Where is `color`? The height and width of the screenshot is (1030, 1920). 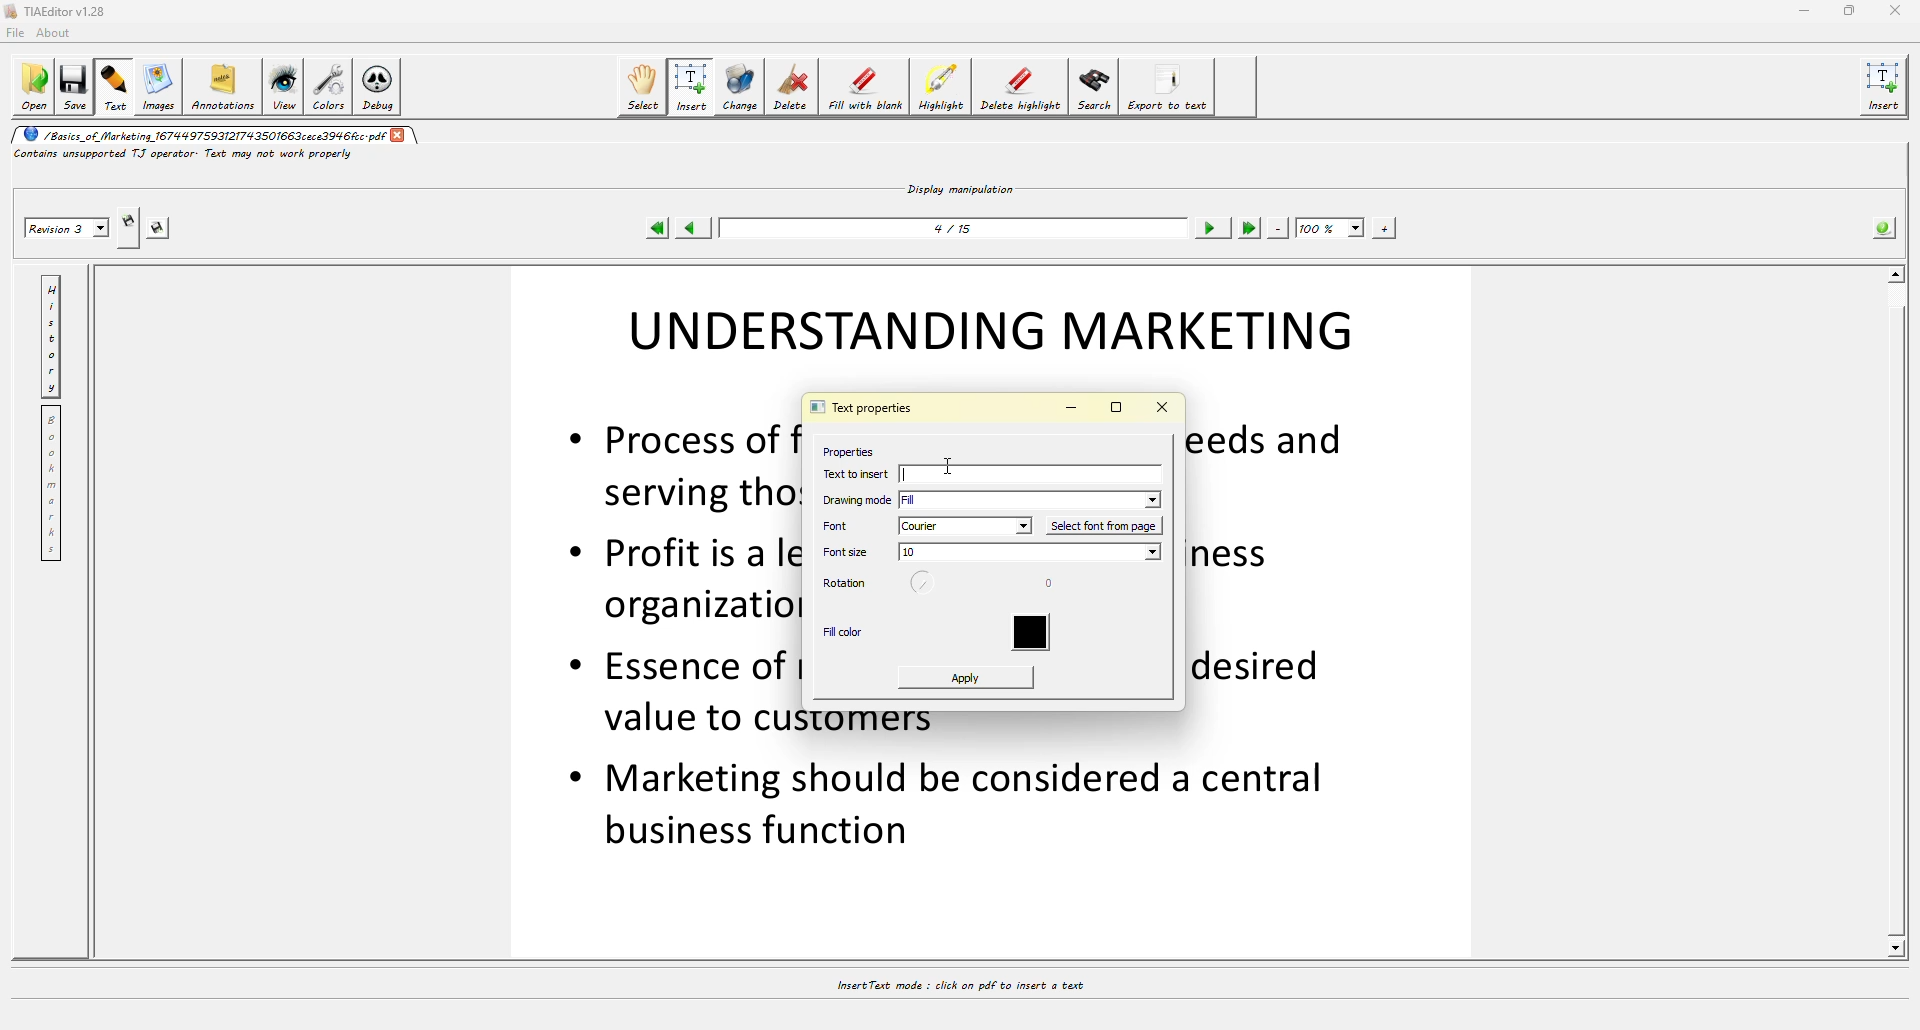 color is located at coordinates (1038, 634).